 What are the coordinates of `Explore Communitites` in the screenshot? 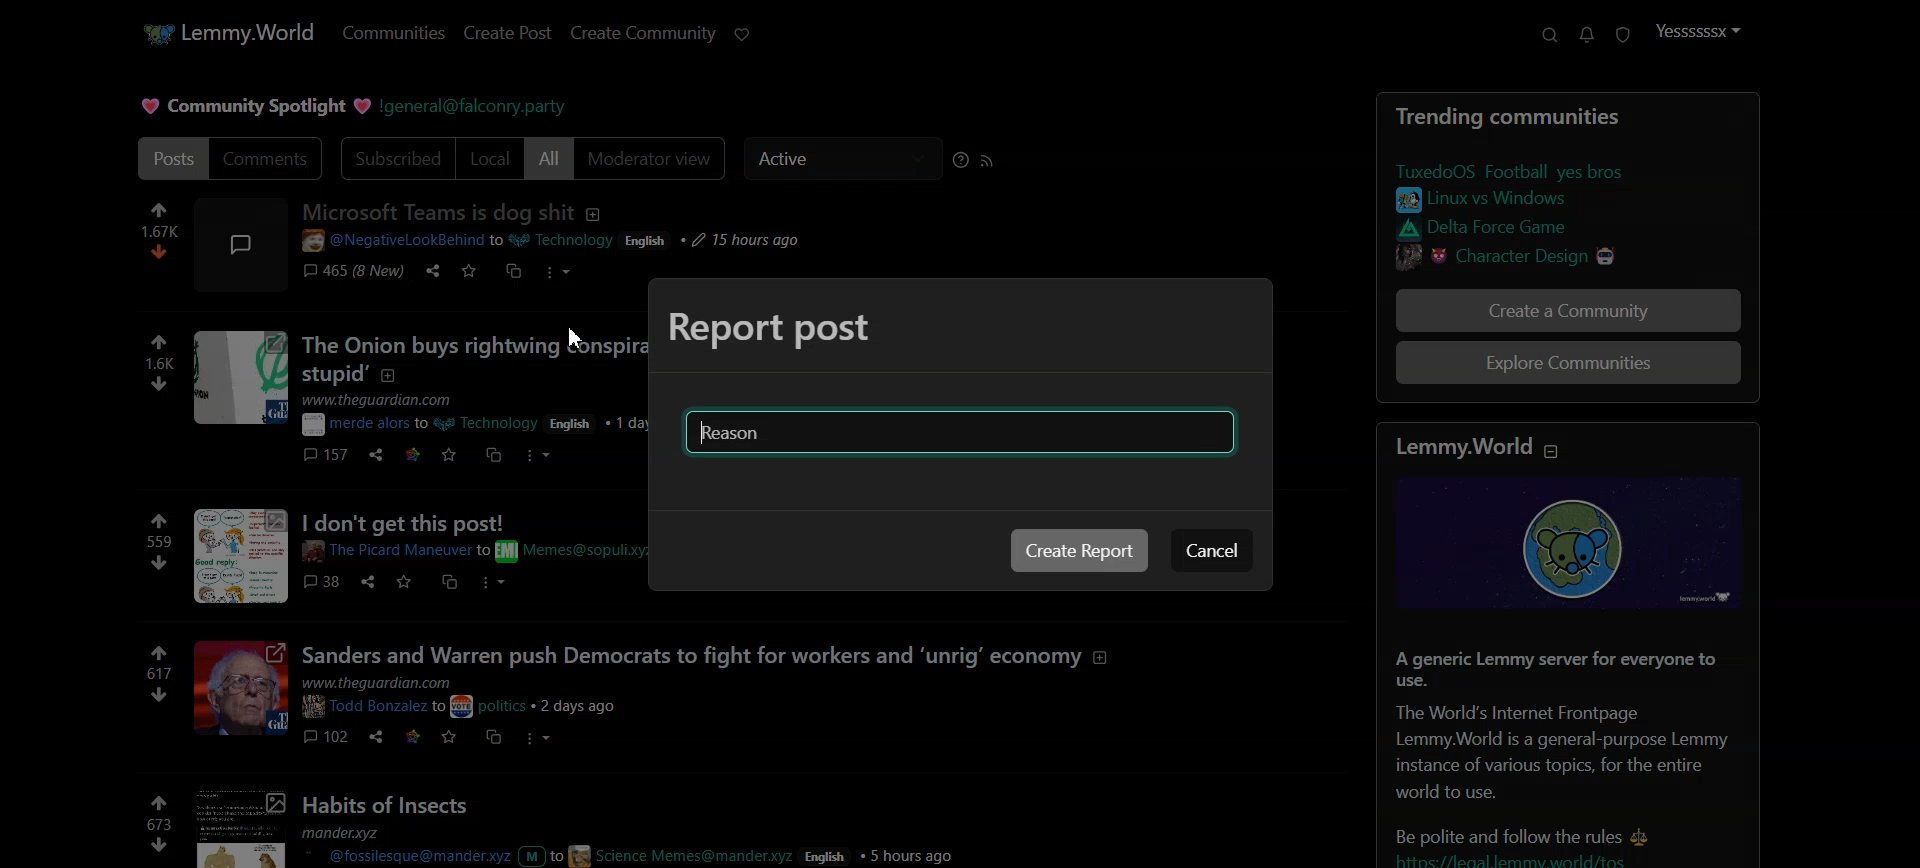 It's located at (1568, 364).